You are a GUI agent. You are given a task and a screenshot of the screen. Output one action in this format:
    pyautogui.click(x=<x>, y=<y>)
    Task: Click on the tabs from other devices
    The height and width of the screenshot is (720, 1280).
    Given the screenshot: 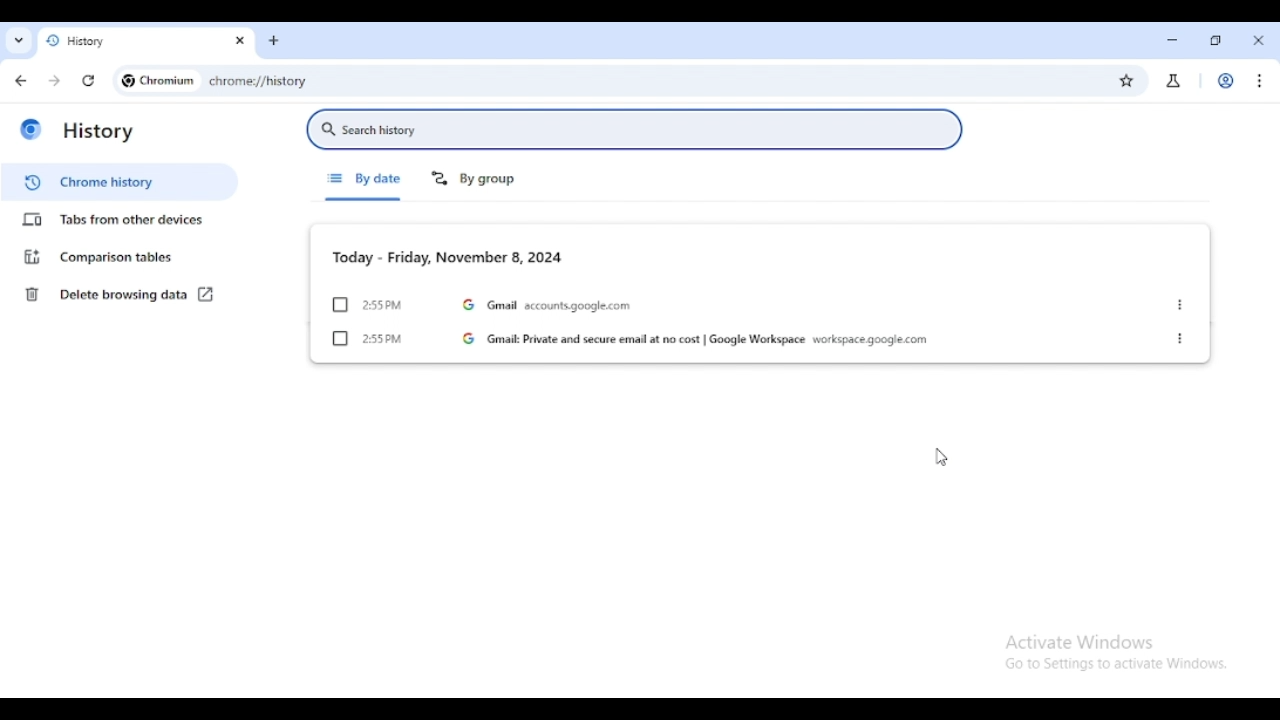 What is the action you would take?
    pyautogui.click(x=114, y=219)
    